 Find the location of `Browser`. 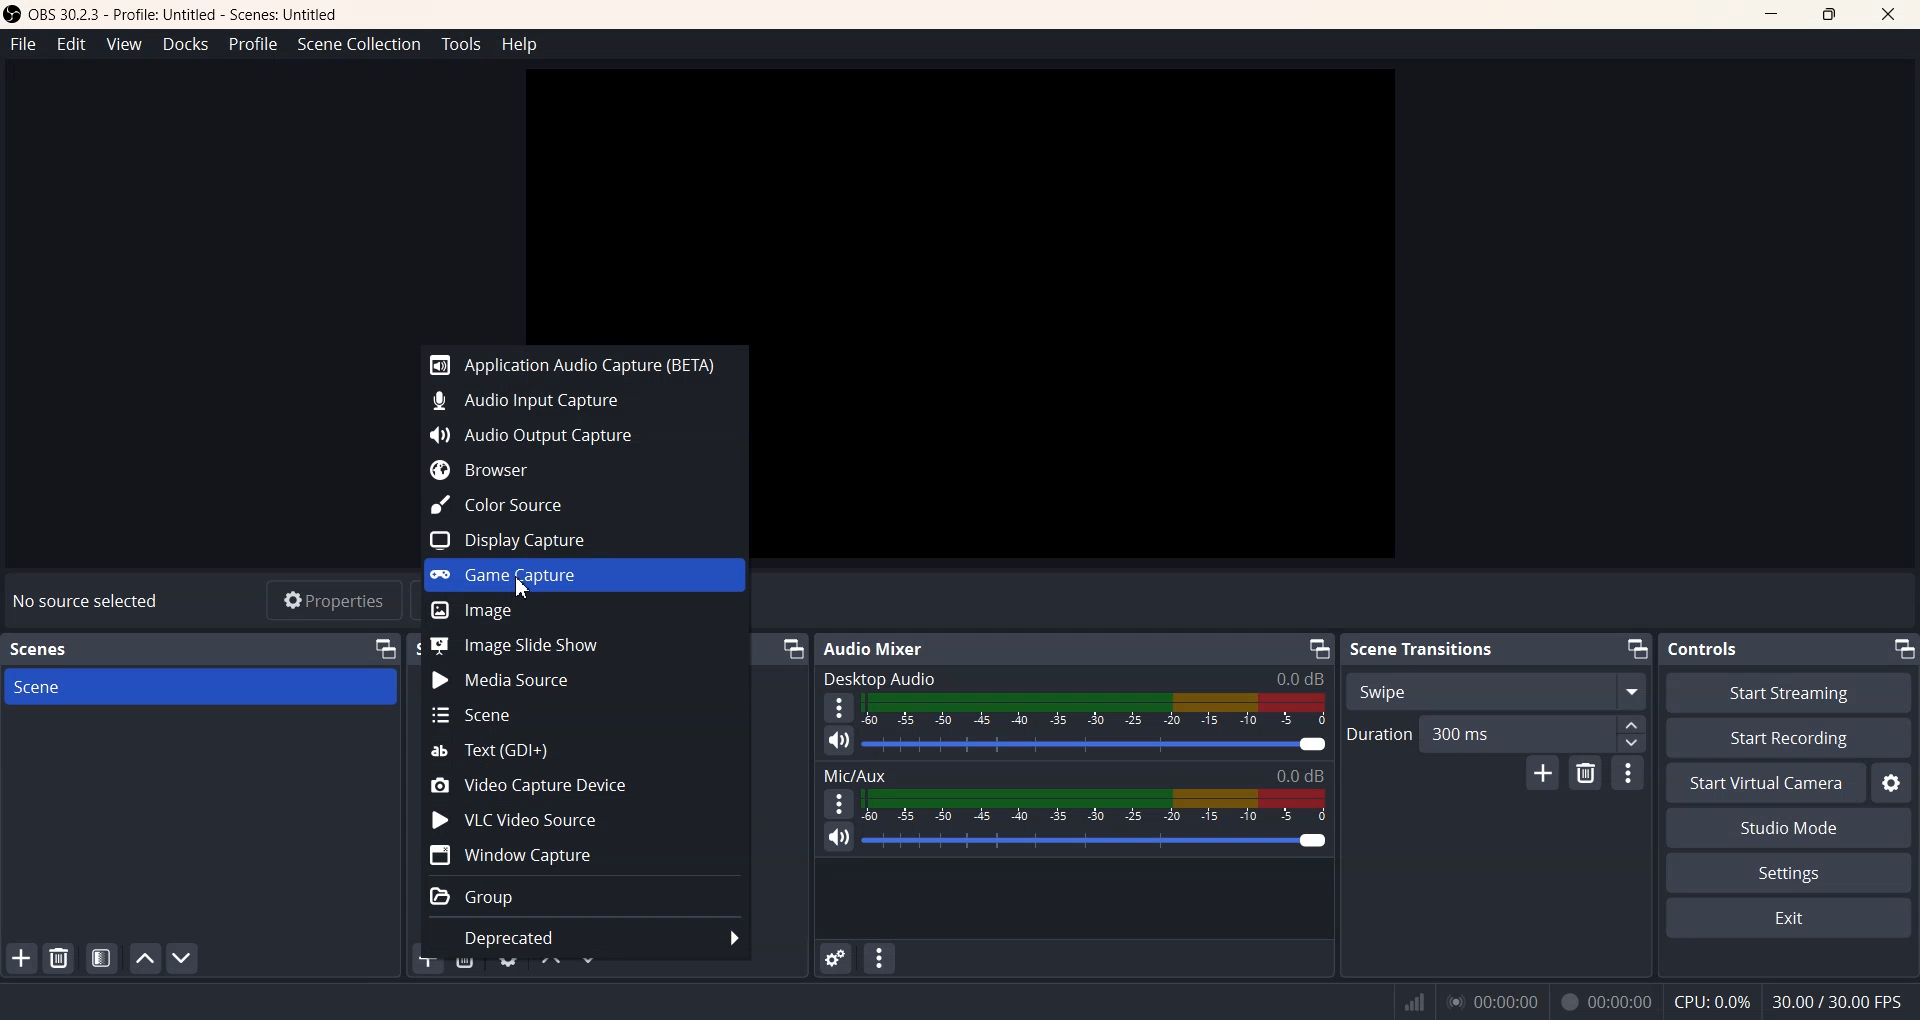

Browser is located at coordinates (575, 469).